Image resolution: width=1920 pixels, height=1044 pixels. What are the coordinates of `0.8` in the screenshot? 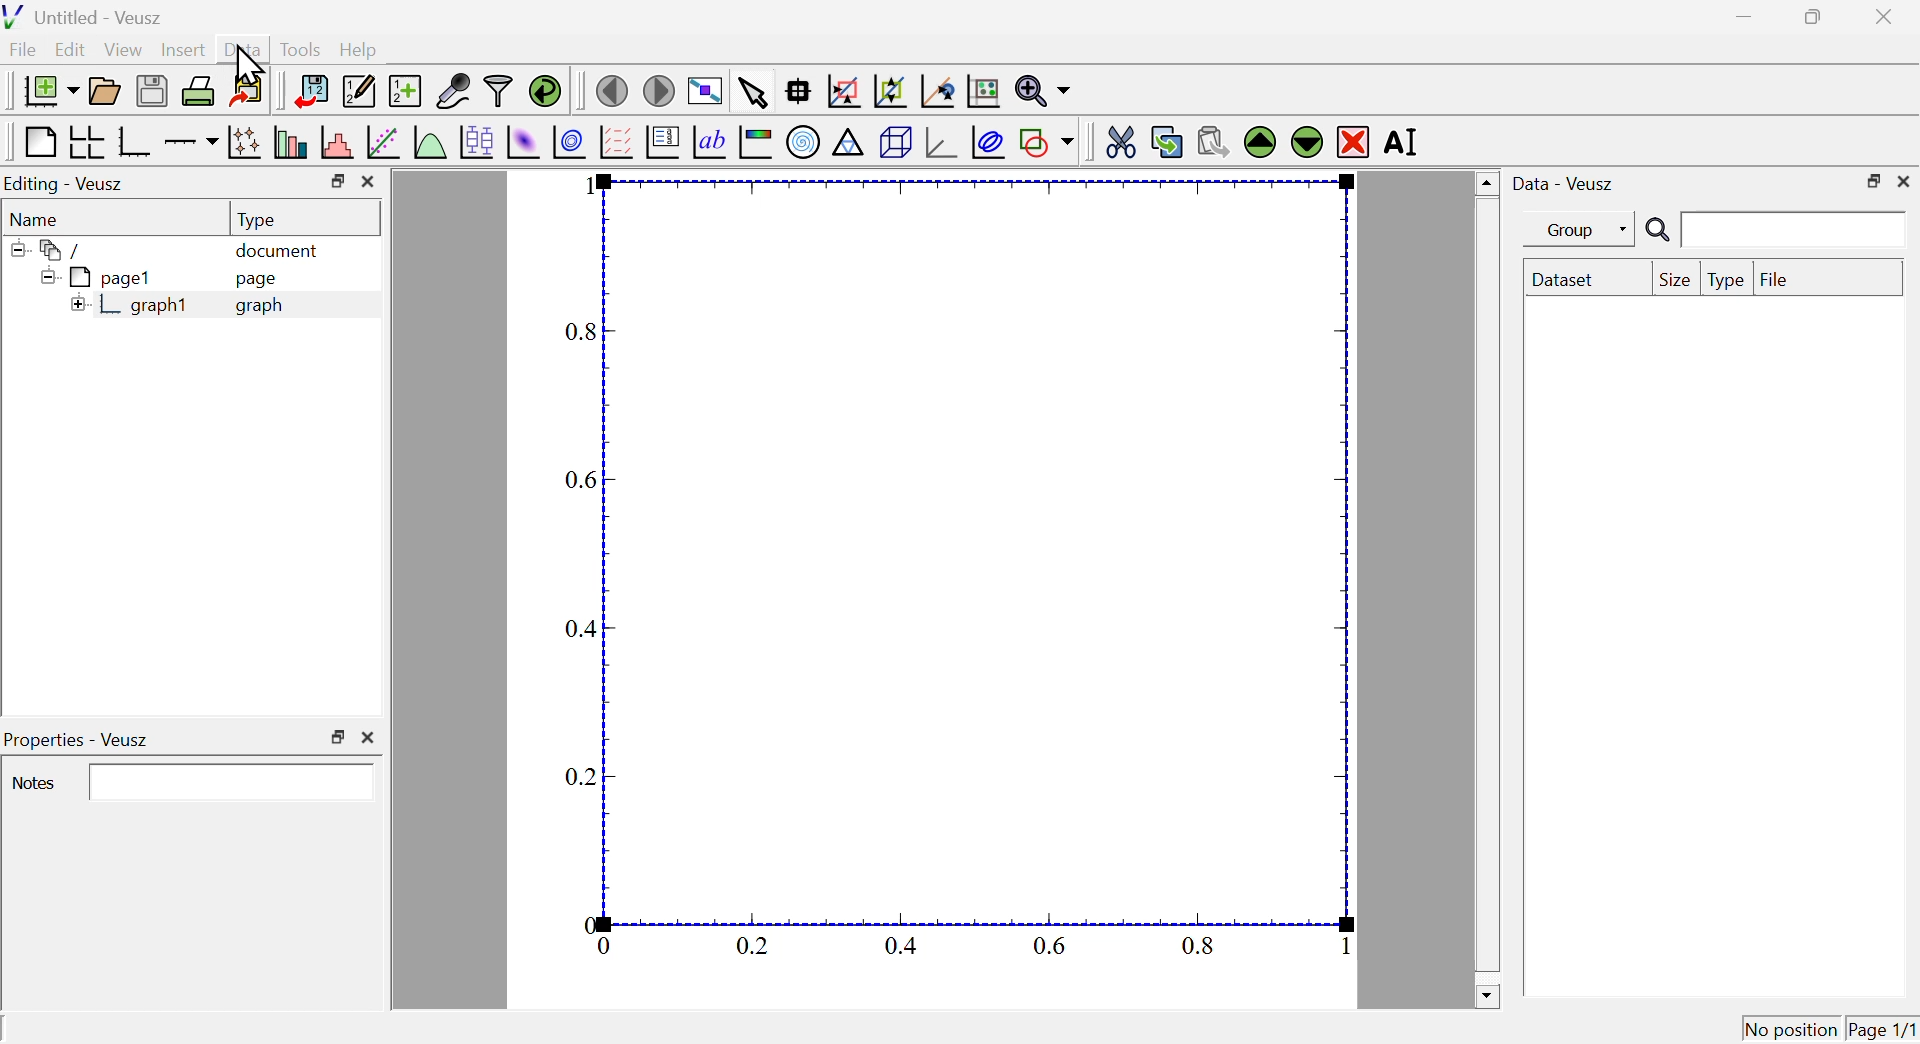 It's located at (584, 333).